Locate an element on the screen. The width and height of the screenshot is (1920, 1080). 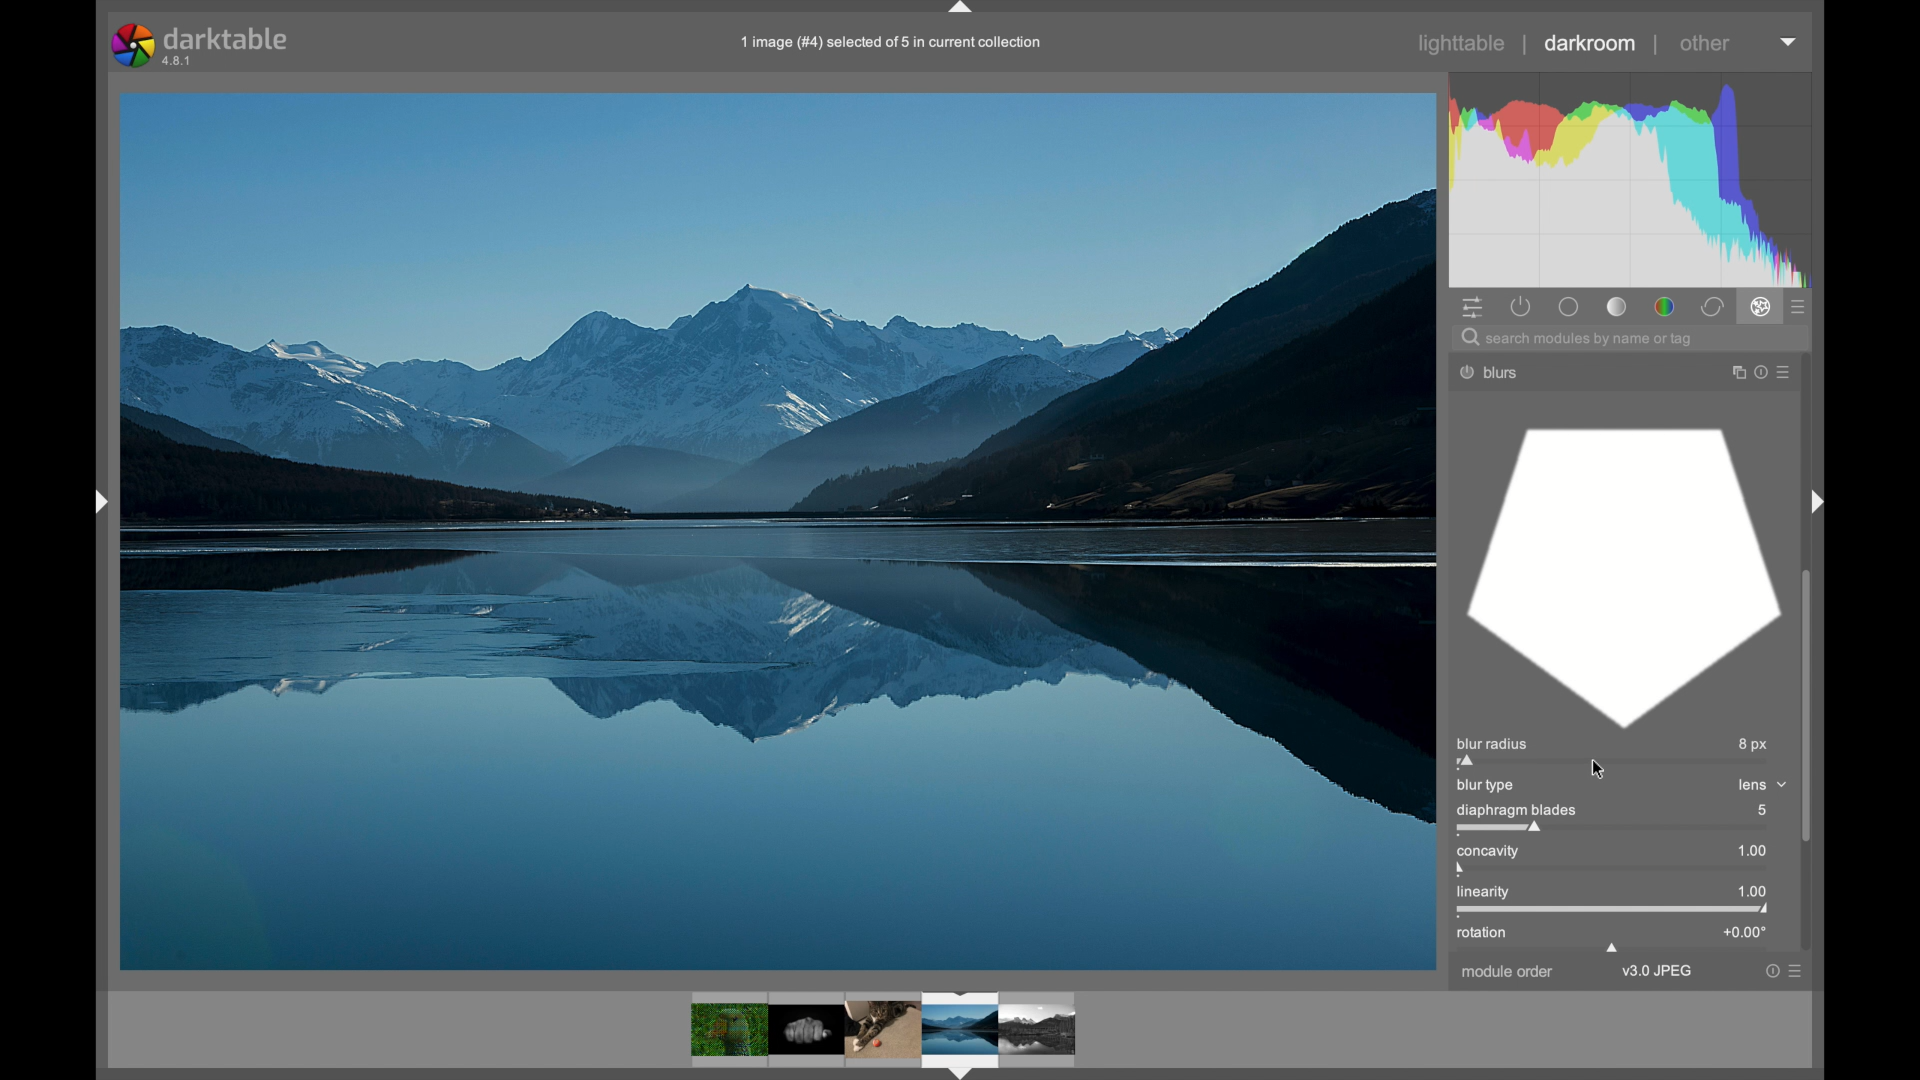
moreoptions is located at coordinates (1798, 971).